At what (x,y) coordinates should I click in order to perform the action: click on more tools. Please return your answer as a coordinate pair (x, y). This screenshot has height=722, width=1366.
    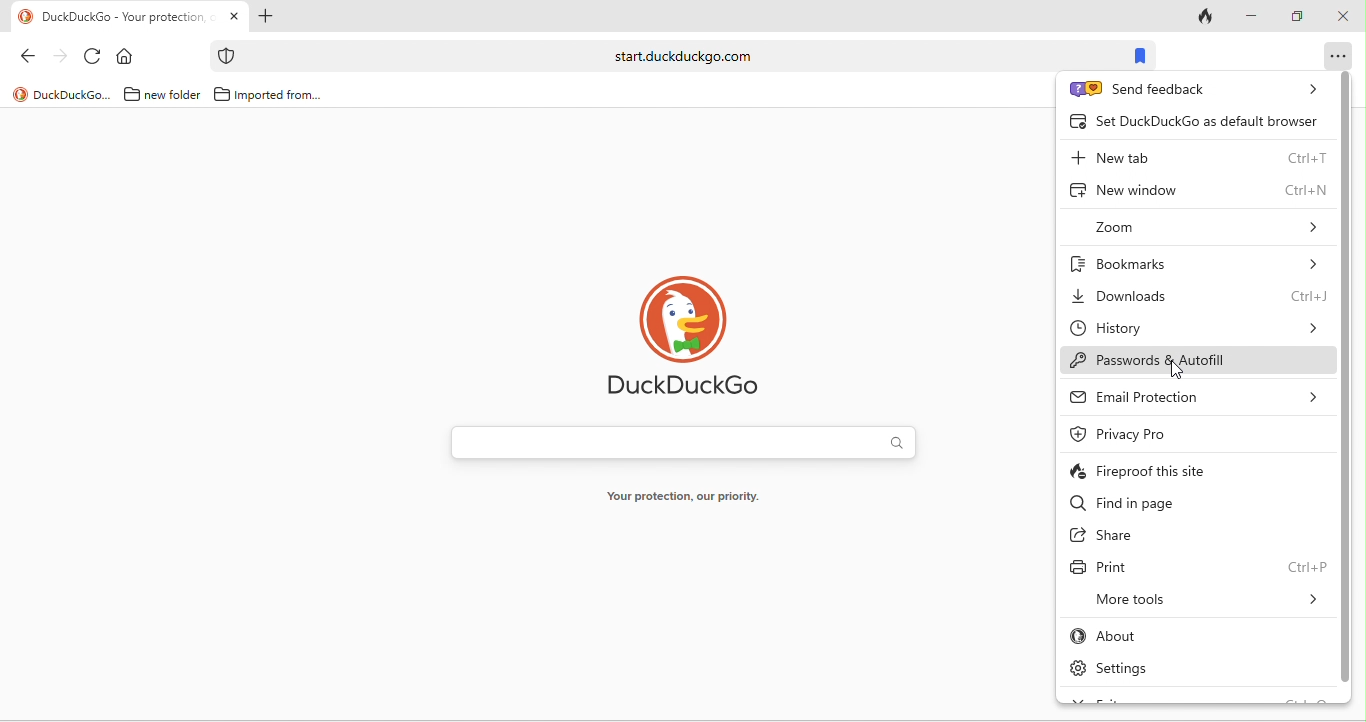
    Looking at the image, I should click on (1209, 603).